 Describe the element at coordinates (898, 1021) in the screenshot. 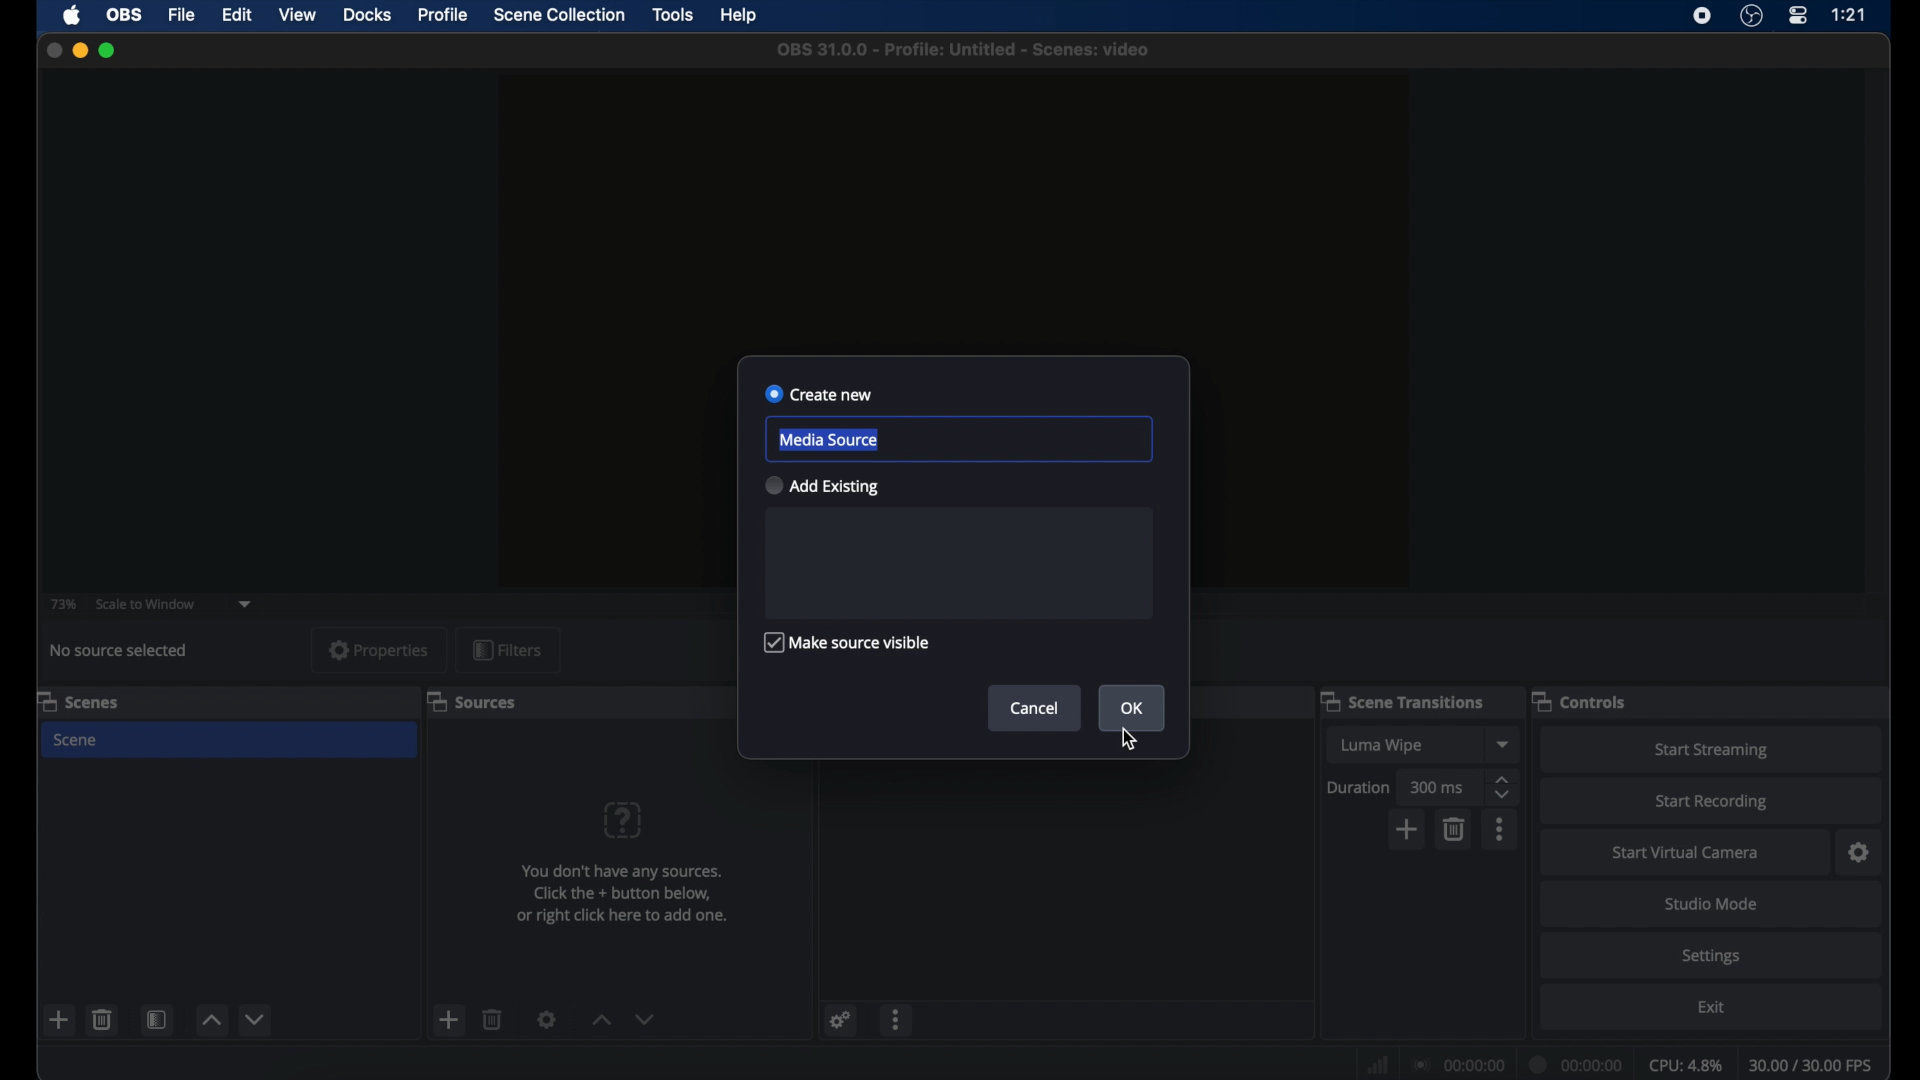

I see `more options` at that location.